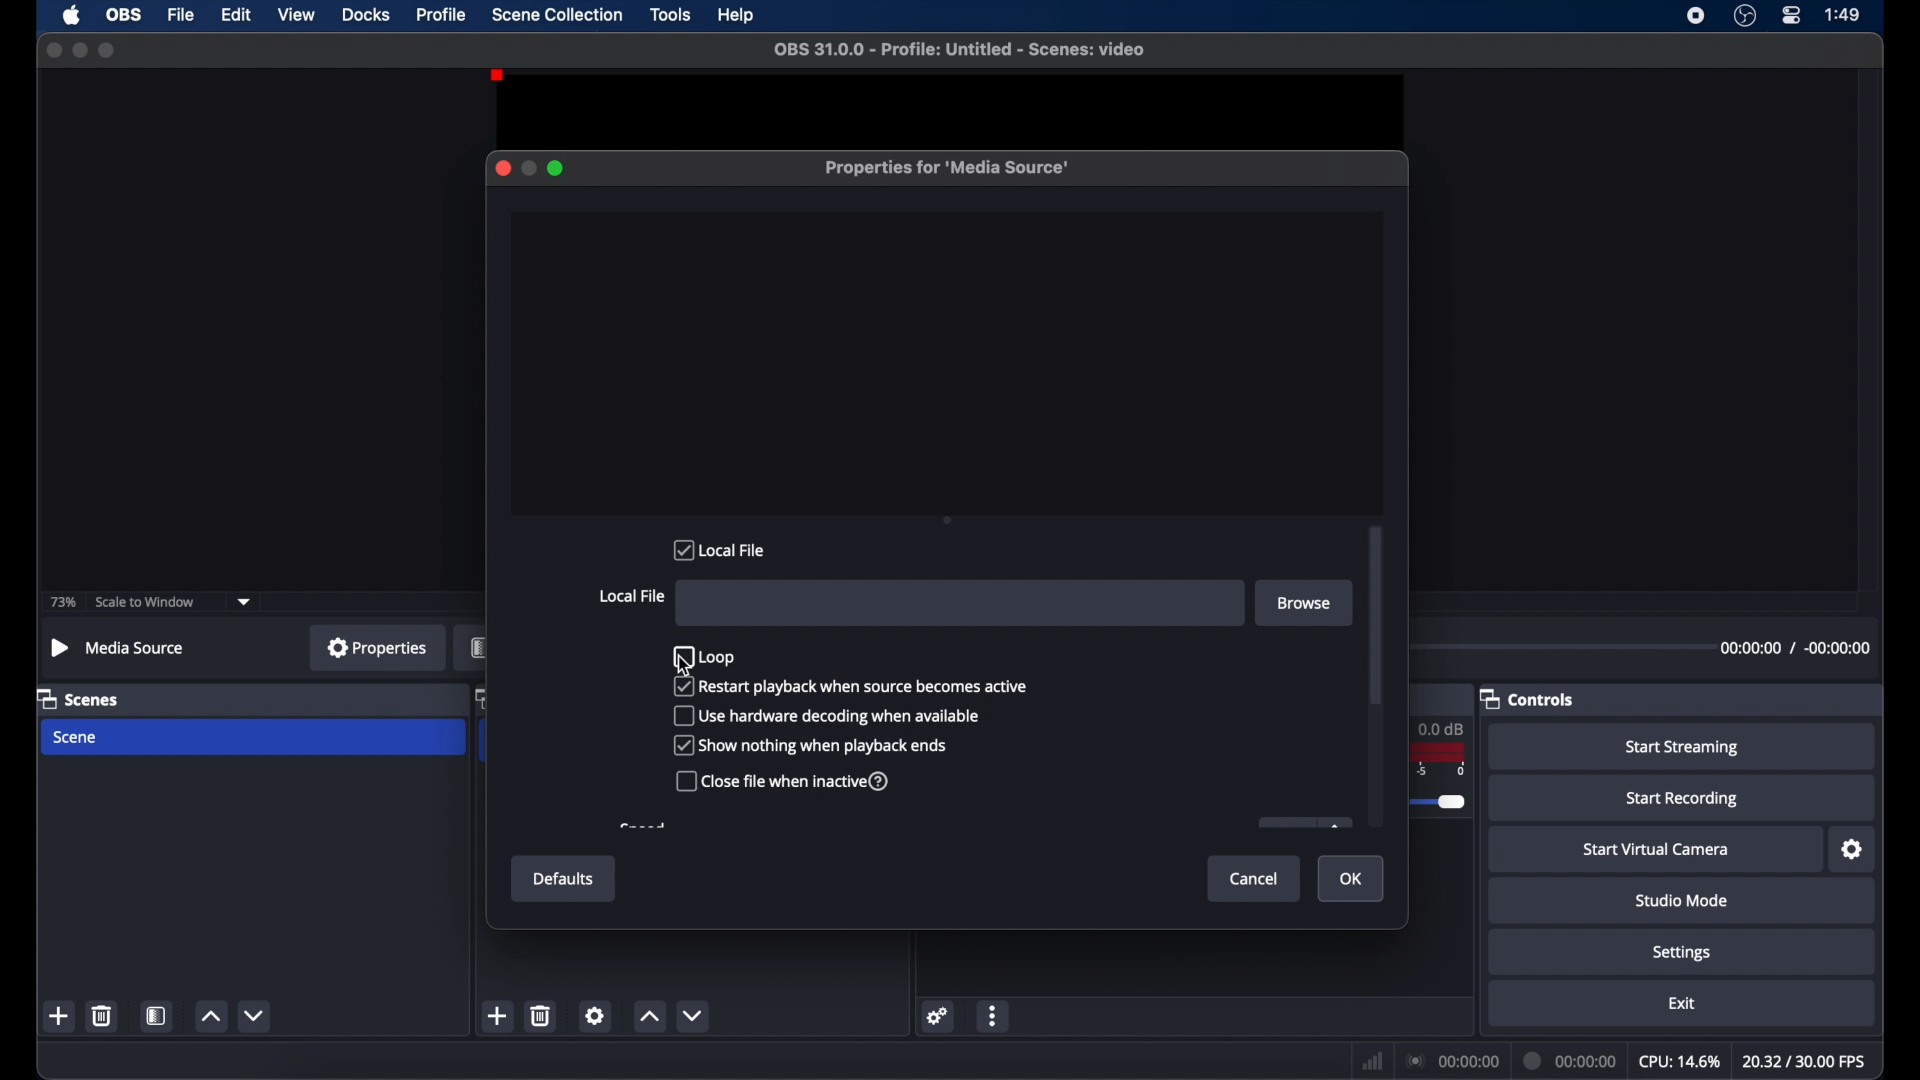 Image resolution: width=1920 pixels, height=1080 pixels. I want to click on add, so click(498, 1014).